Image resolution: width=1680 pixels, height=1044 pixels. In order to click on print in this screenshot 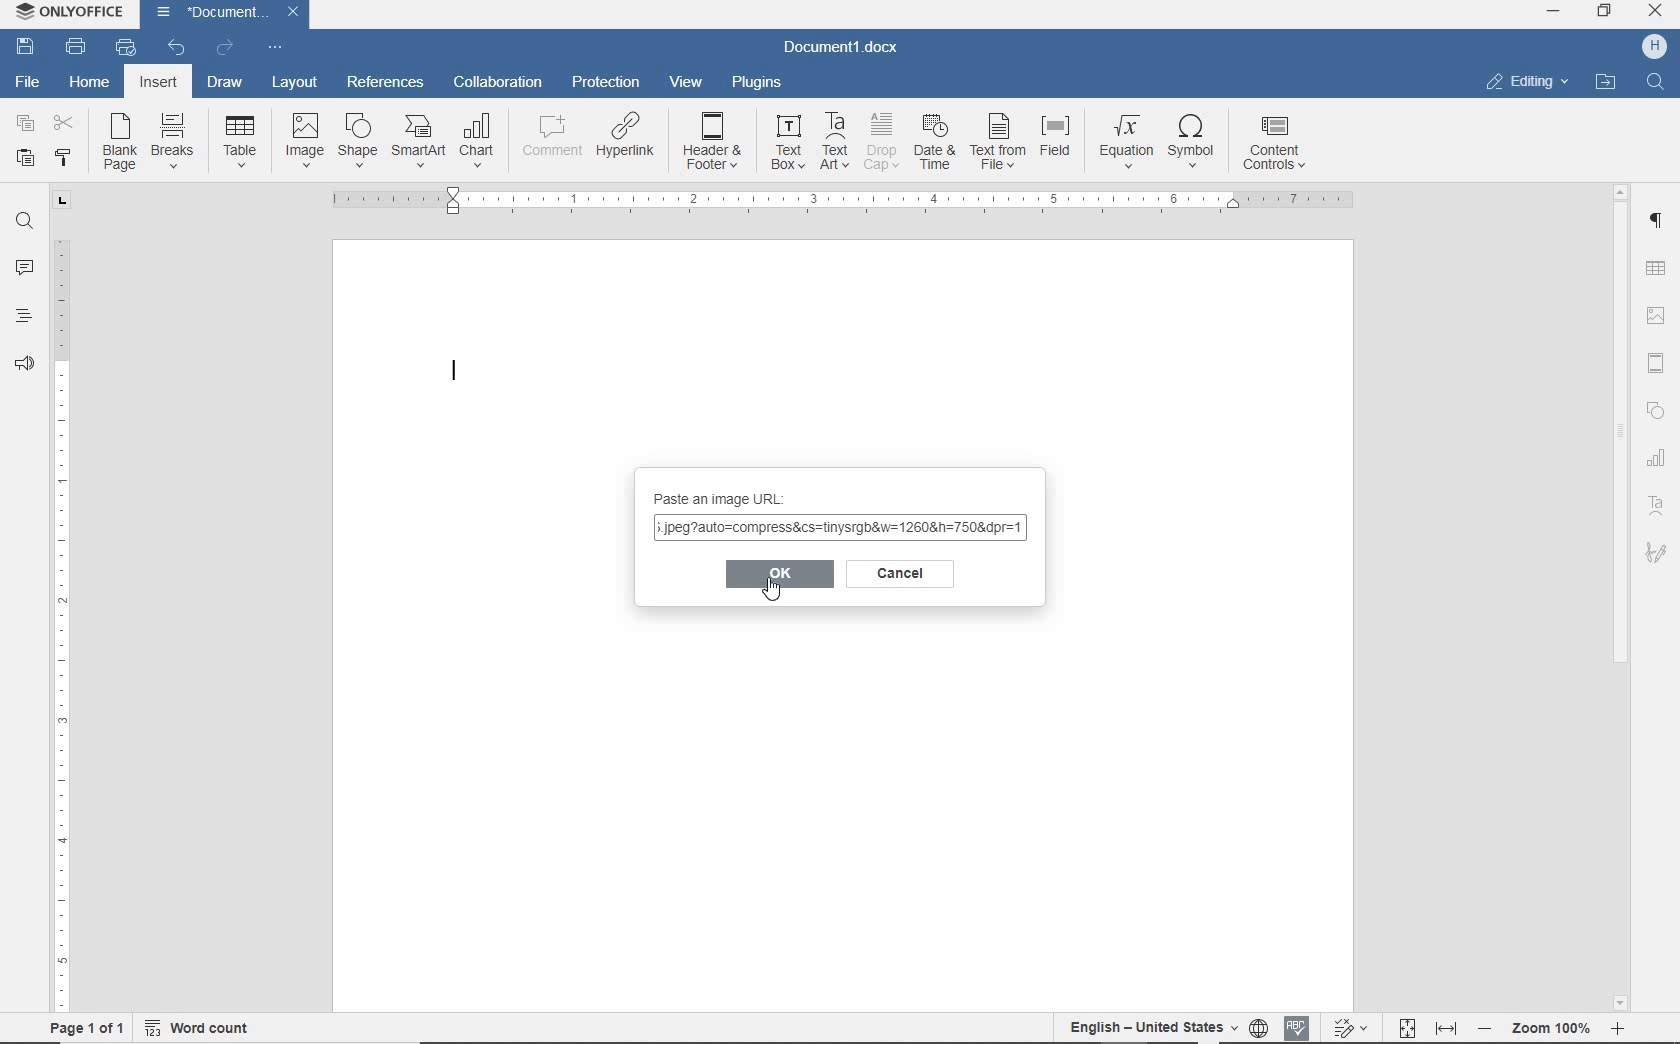, I will do `click(74, 48)`.